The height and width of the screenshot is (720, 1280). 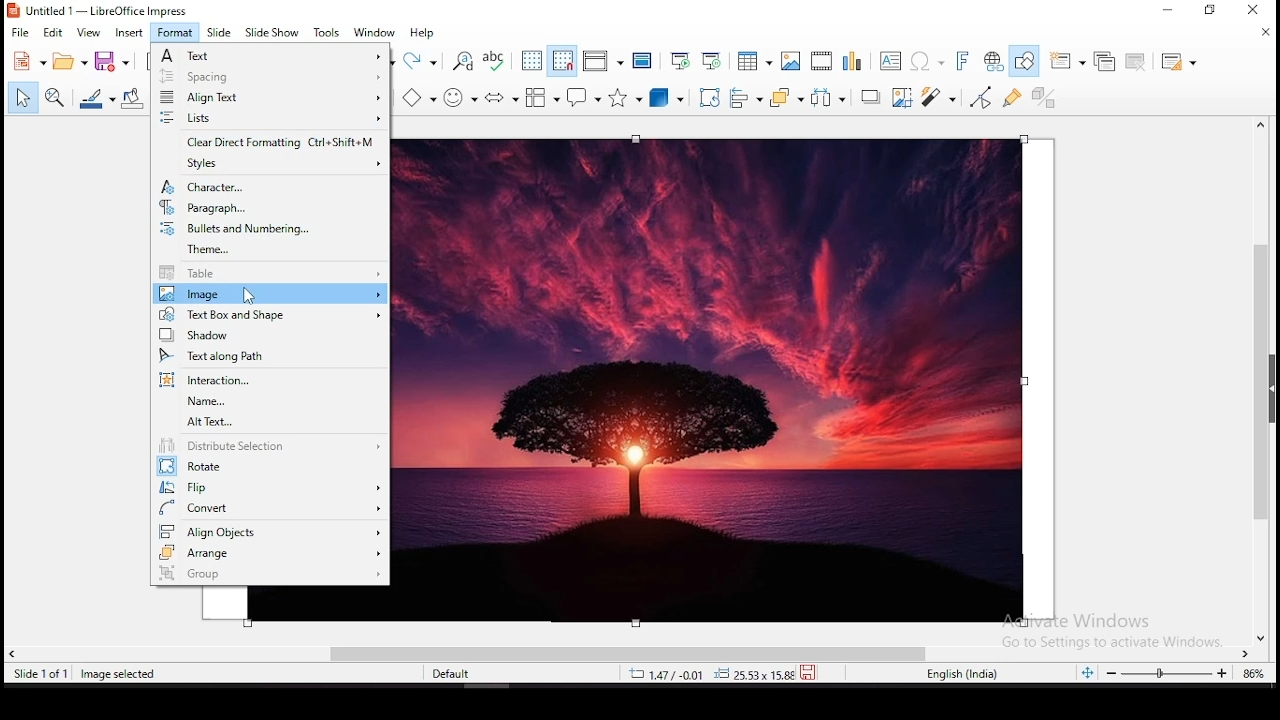 What do you see at coordinates (377, 32) in the screenshot?
I see `window` at bounding box center [377, 32].